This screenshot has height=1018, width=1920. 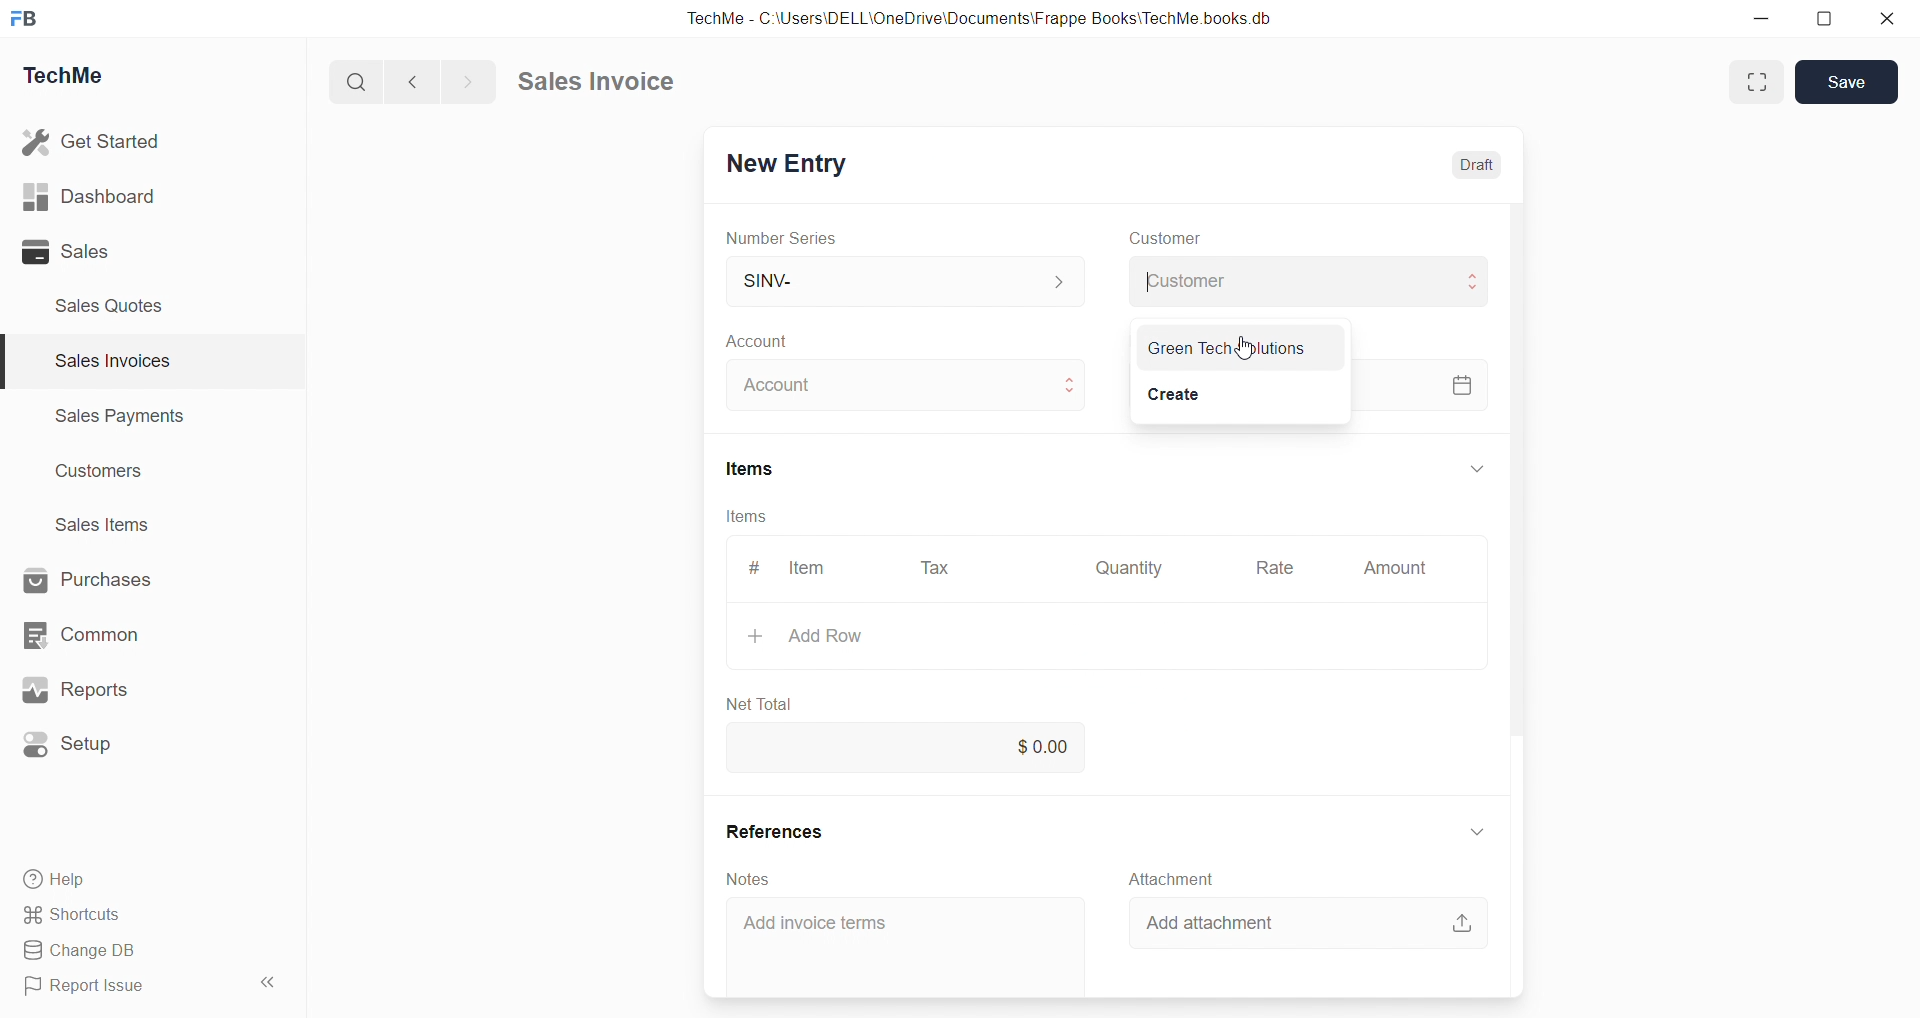 I want to click on Net total, so click(x=758, y=705).